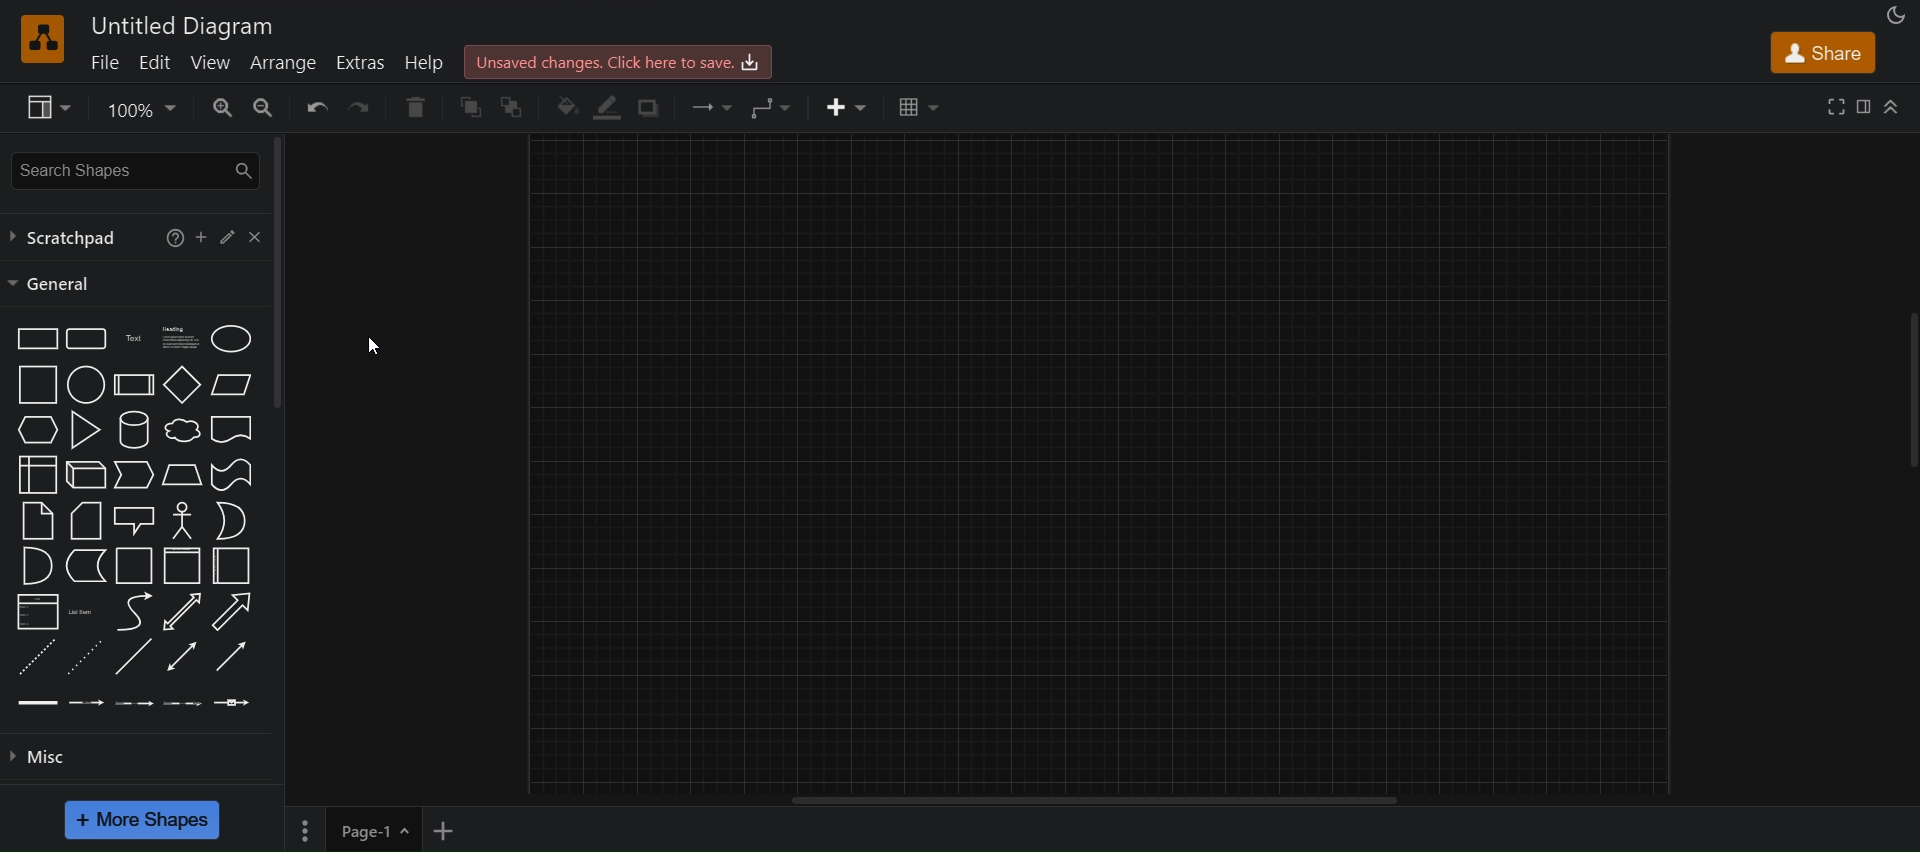  I want to click on redo, so click(366, 109).